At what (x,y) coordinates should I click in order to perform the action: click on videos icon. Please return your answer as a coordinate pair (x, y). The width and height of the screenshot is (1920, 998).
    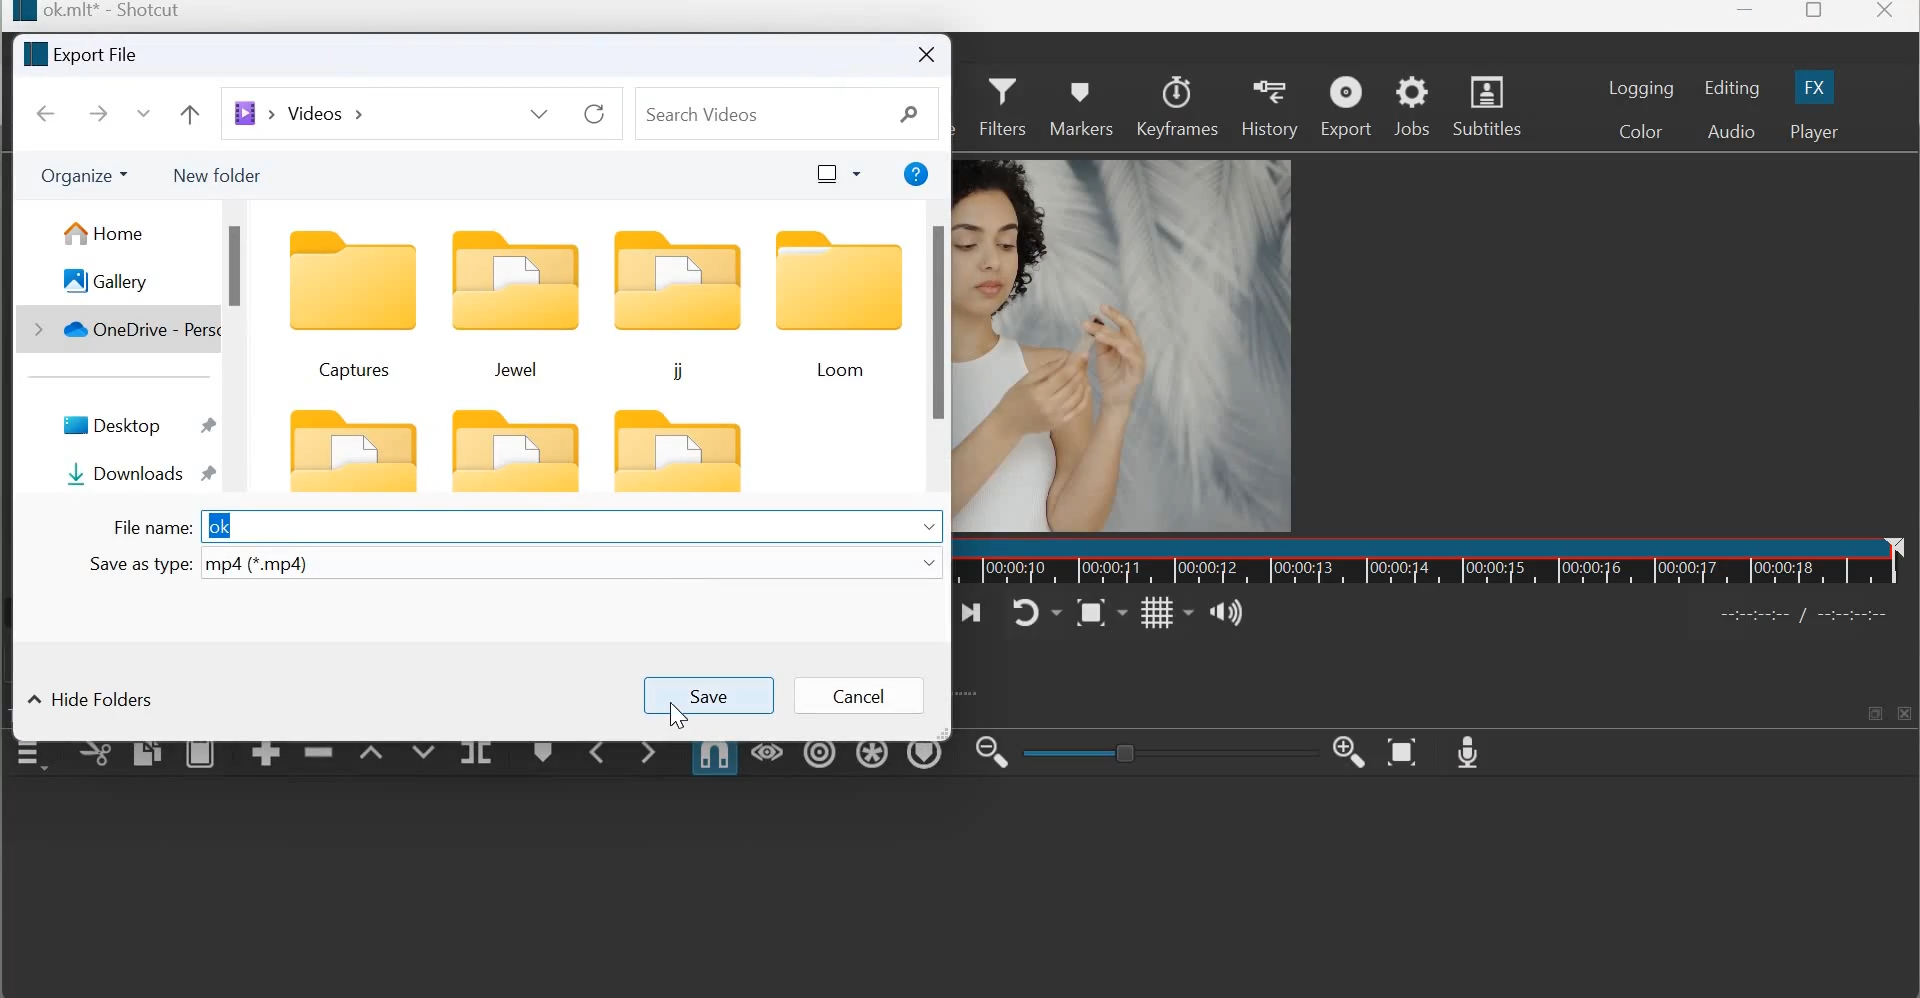
    Looking at the image, I should click on (255, 113).